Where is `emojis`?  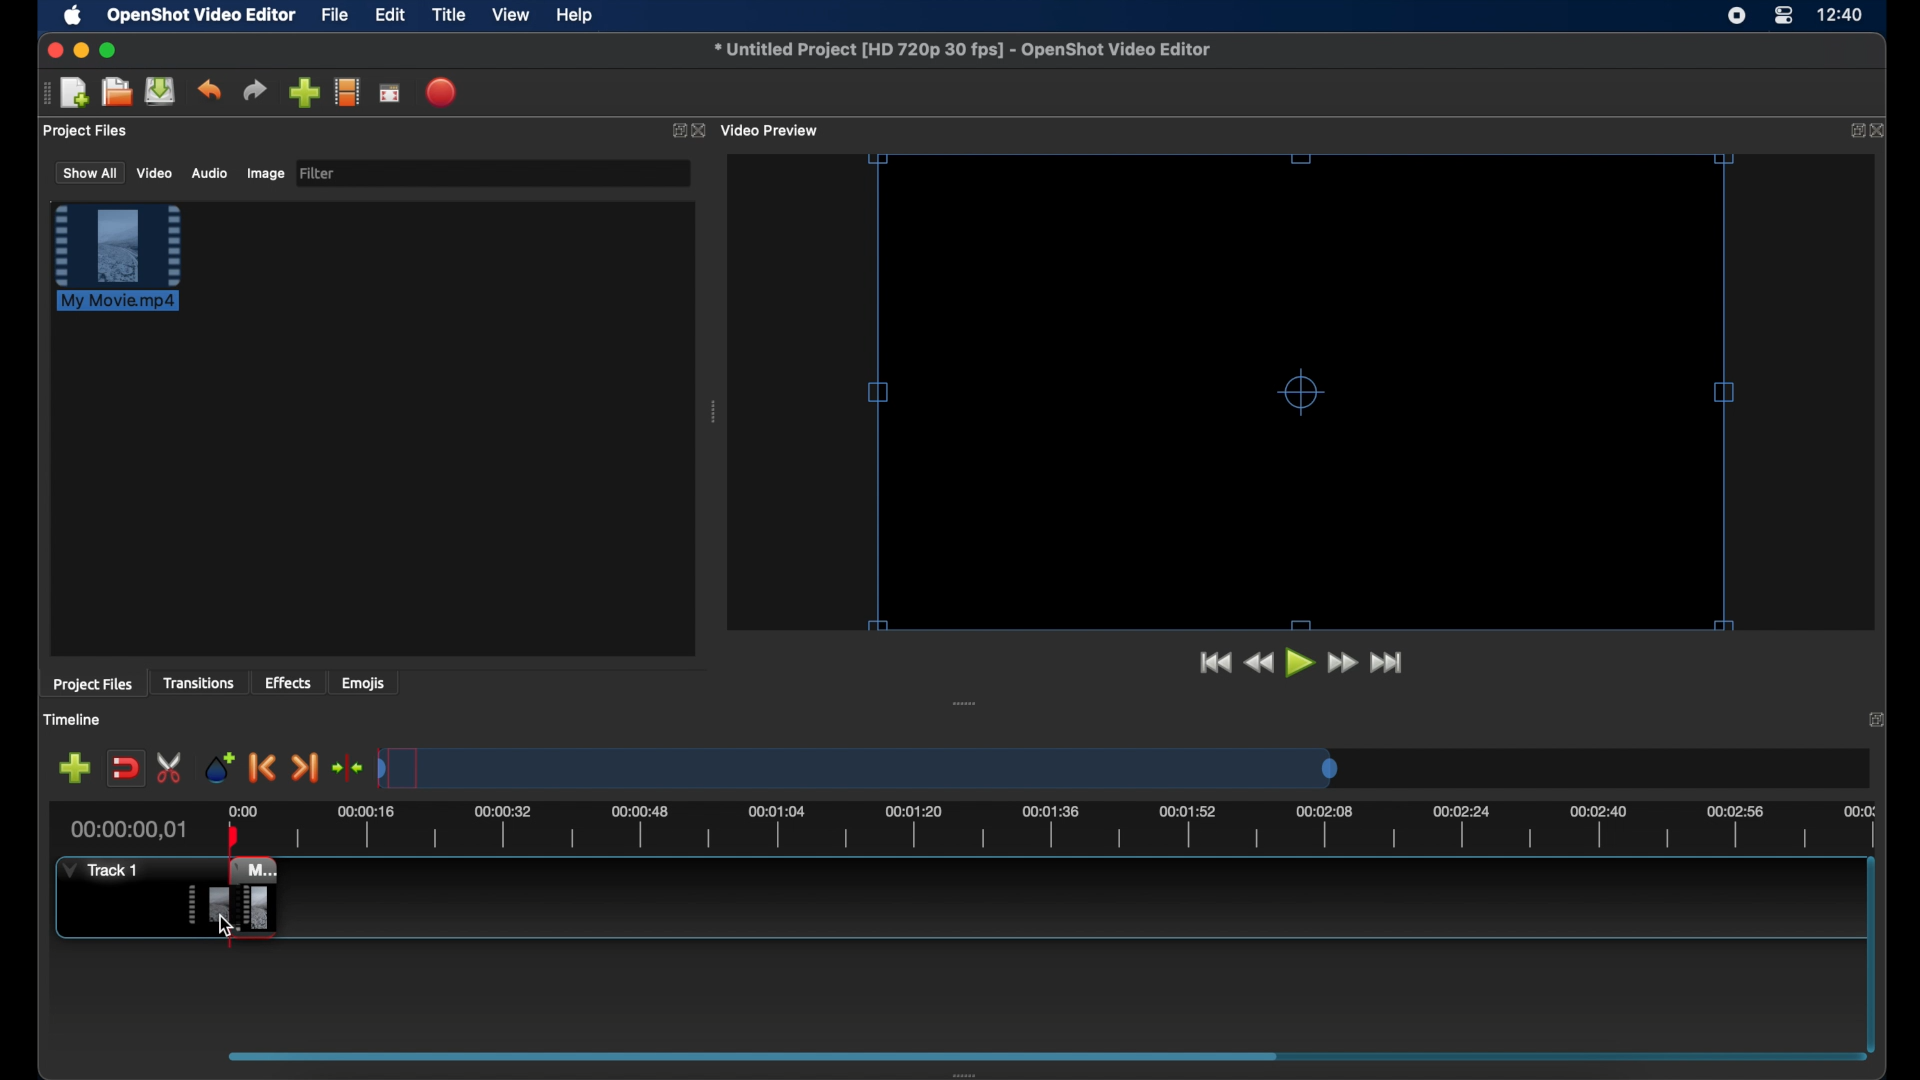 emojis is located at coordinates (365, 684).